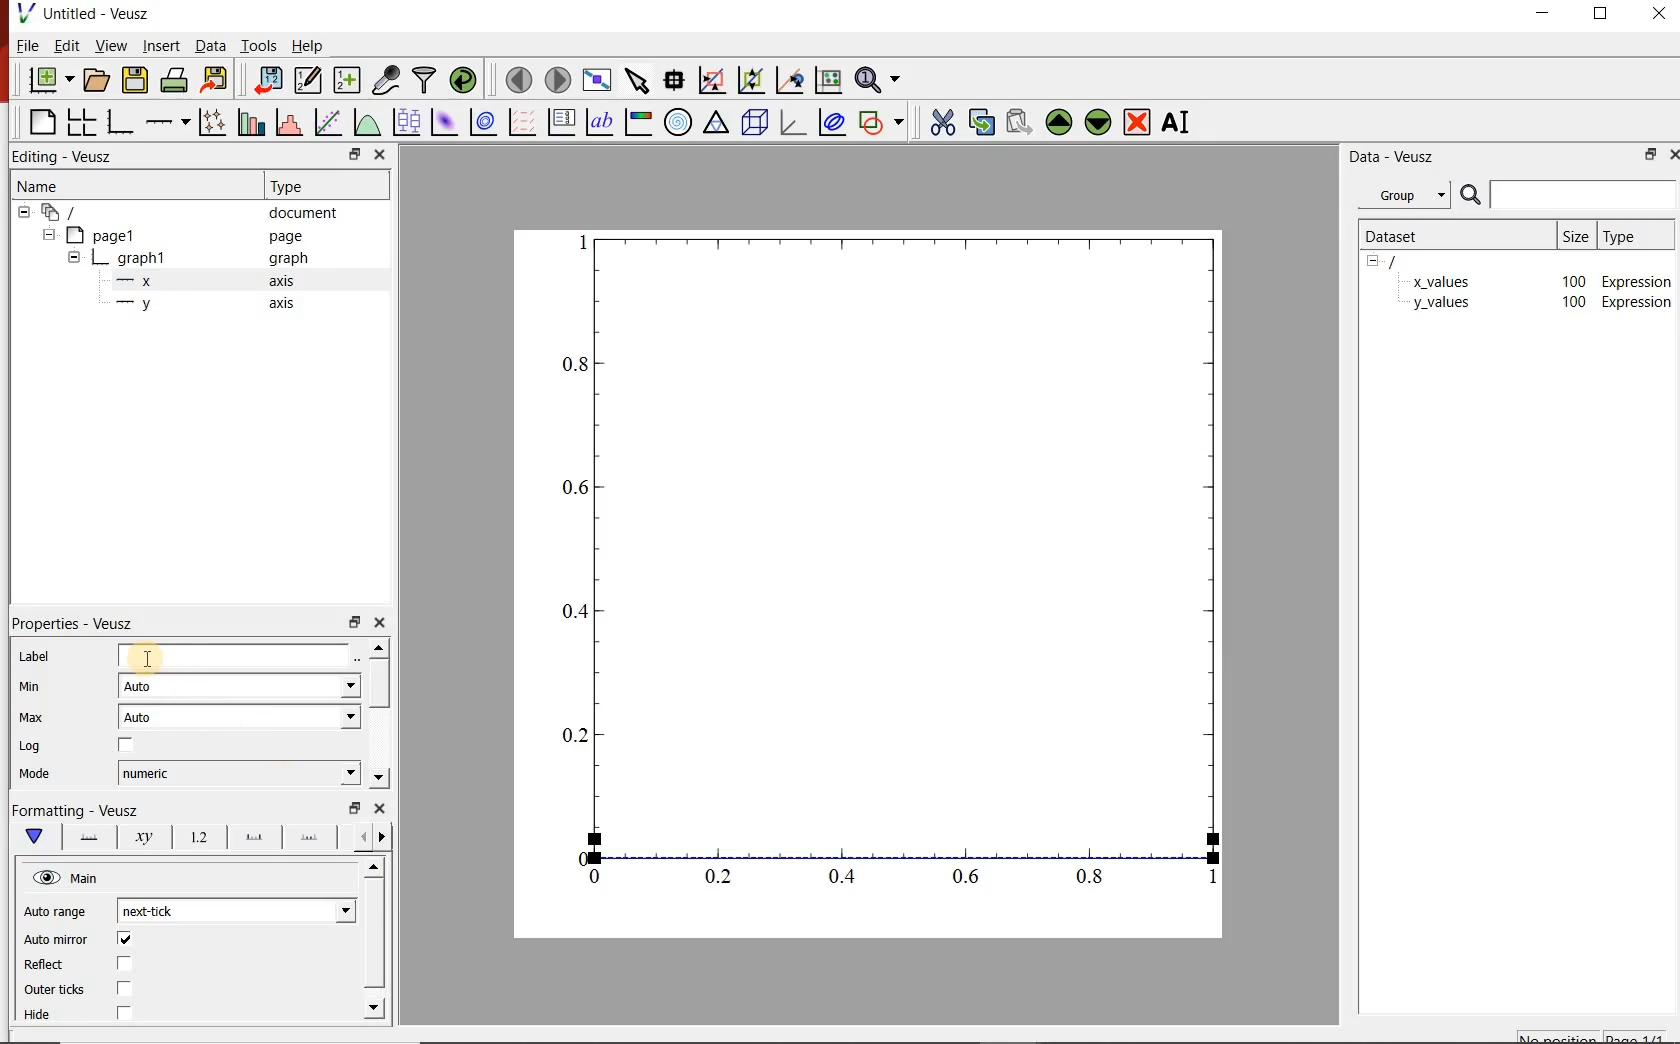 The width and height of the screenshot is (1680, 1044). I want to click on all apegs, so click(70, 212).